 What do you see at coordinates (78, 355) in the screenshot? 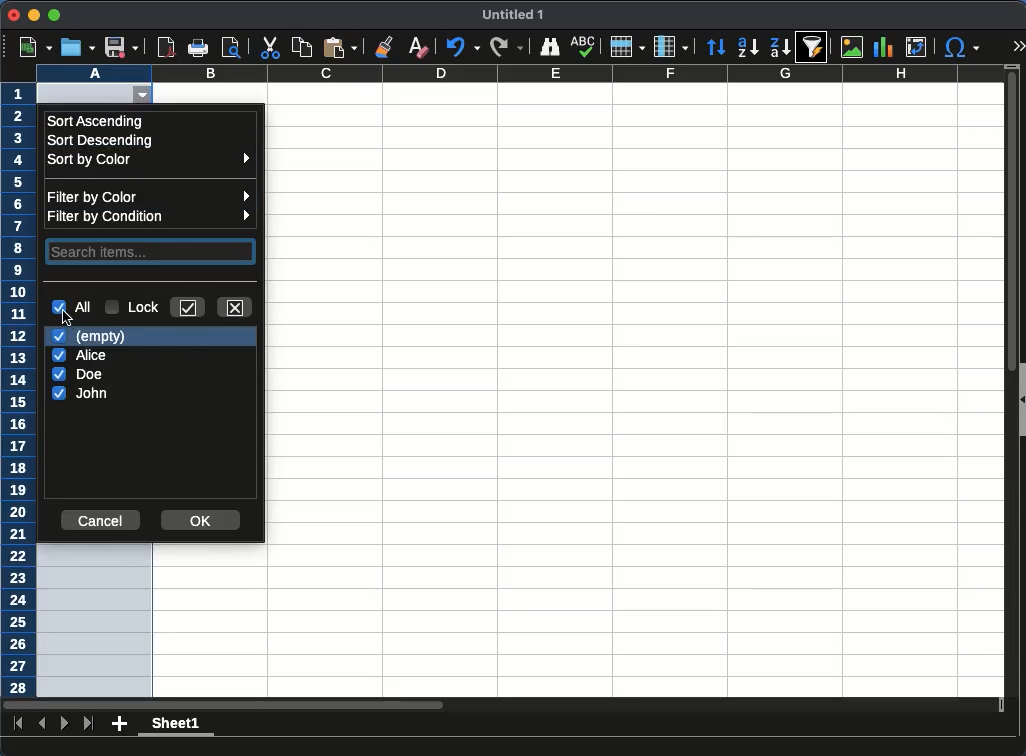
I see `Alice` at bounding box center [78, 355].